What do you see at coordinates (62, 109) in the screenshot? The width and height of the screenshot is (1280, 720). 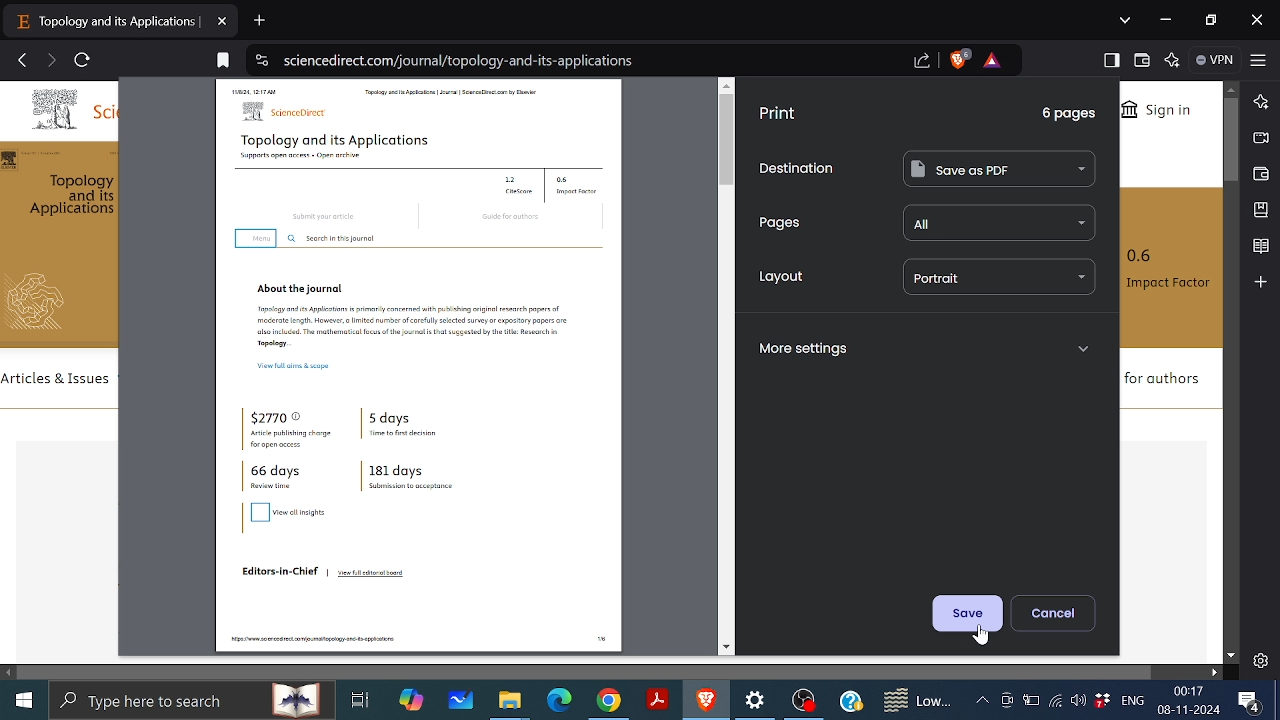 I see `sci` at bounding box center [62, 109].